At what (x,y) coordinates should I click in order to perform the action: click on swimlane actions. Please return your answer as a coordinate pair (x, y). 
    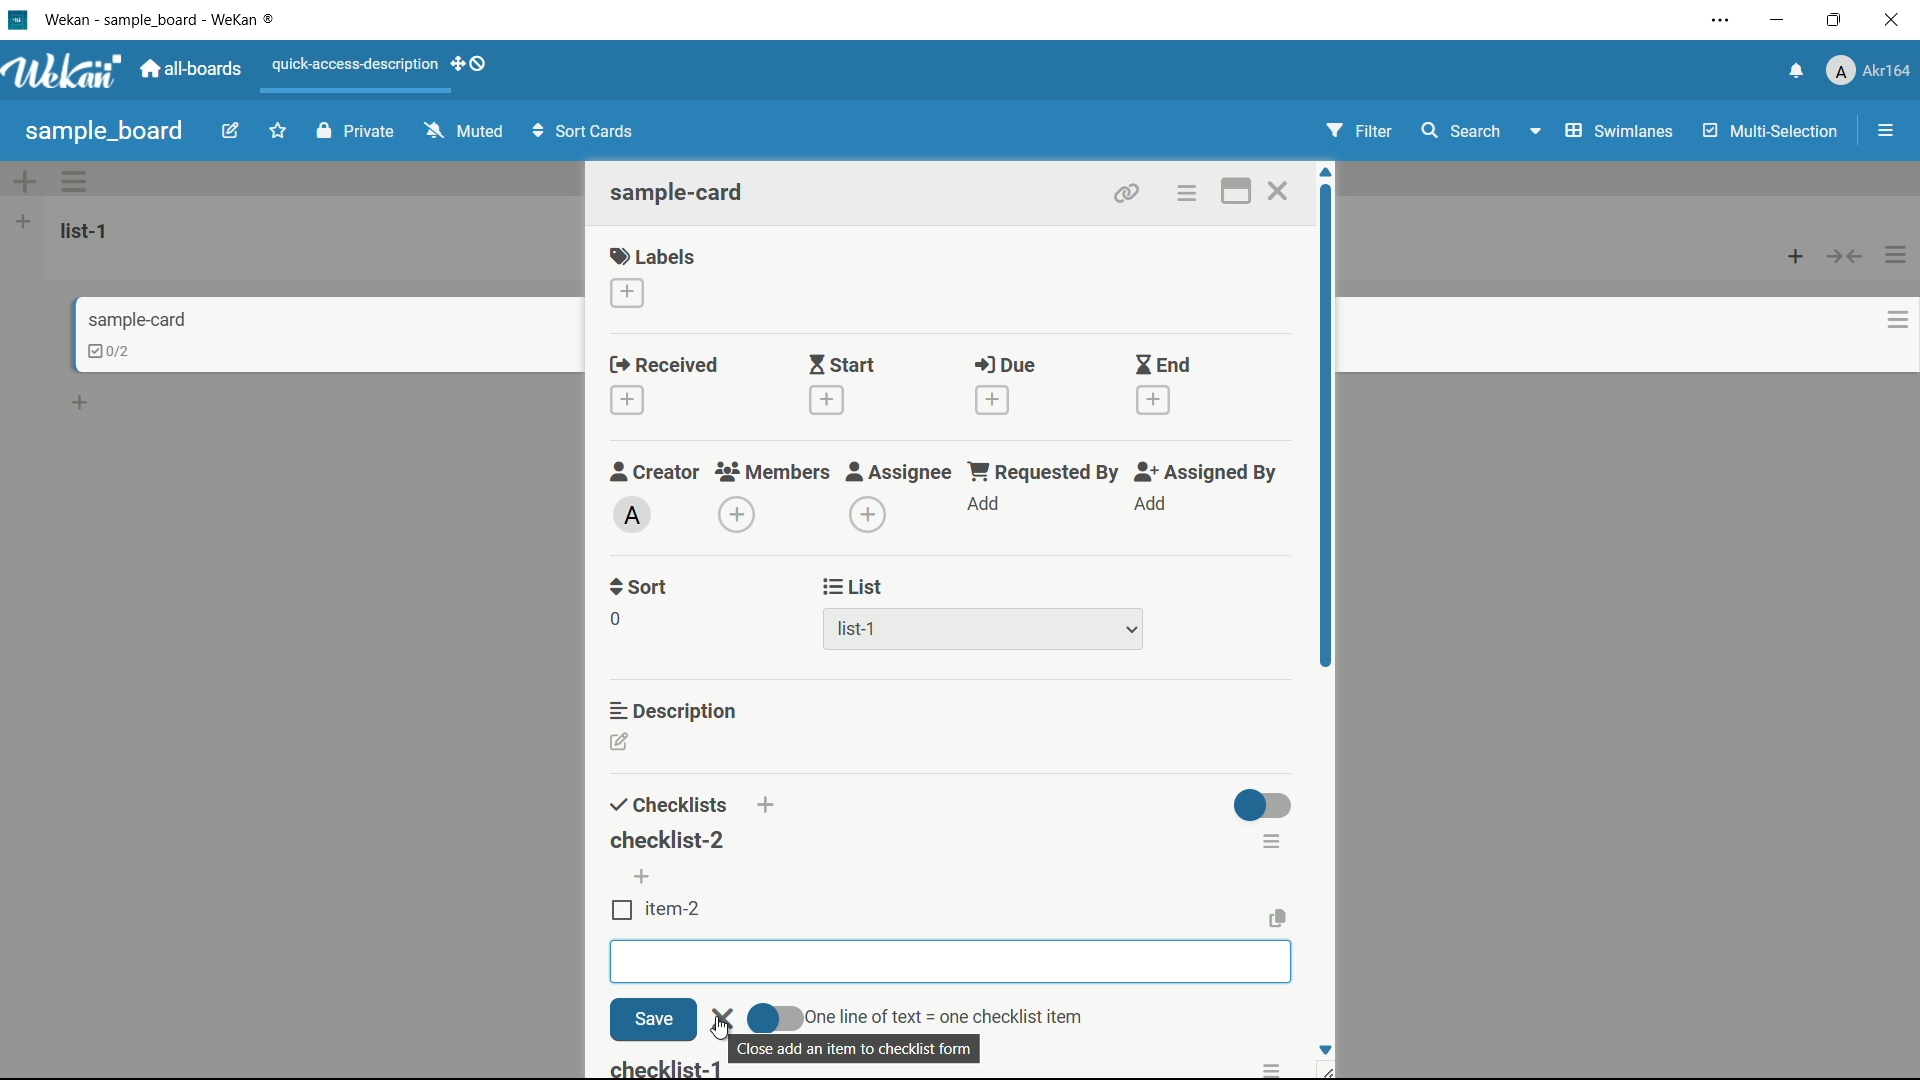
    Looking at the image, I should click on (76, 181).